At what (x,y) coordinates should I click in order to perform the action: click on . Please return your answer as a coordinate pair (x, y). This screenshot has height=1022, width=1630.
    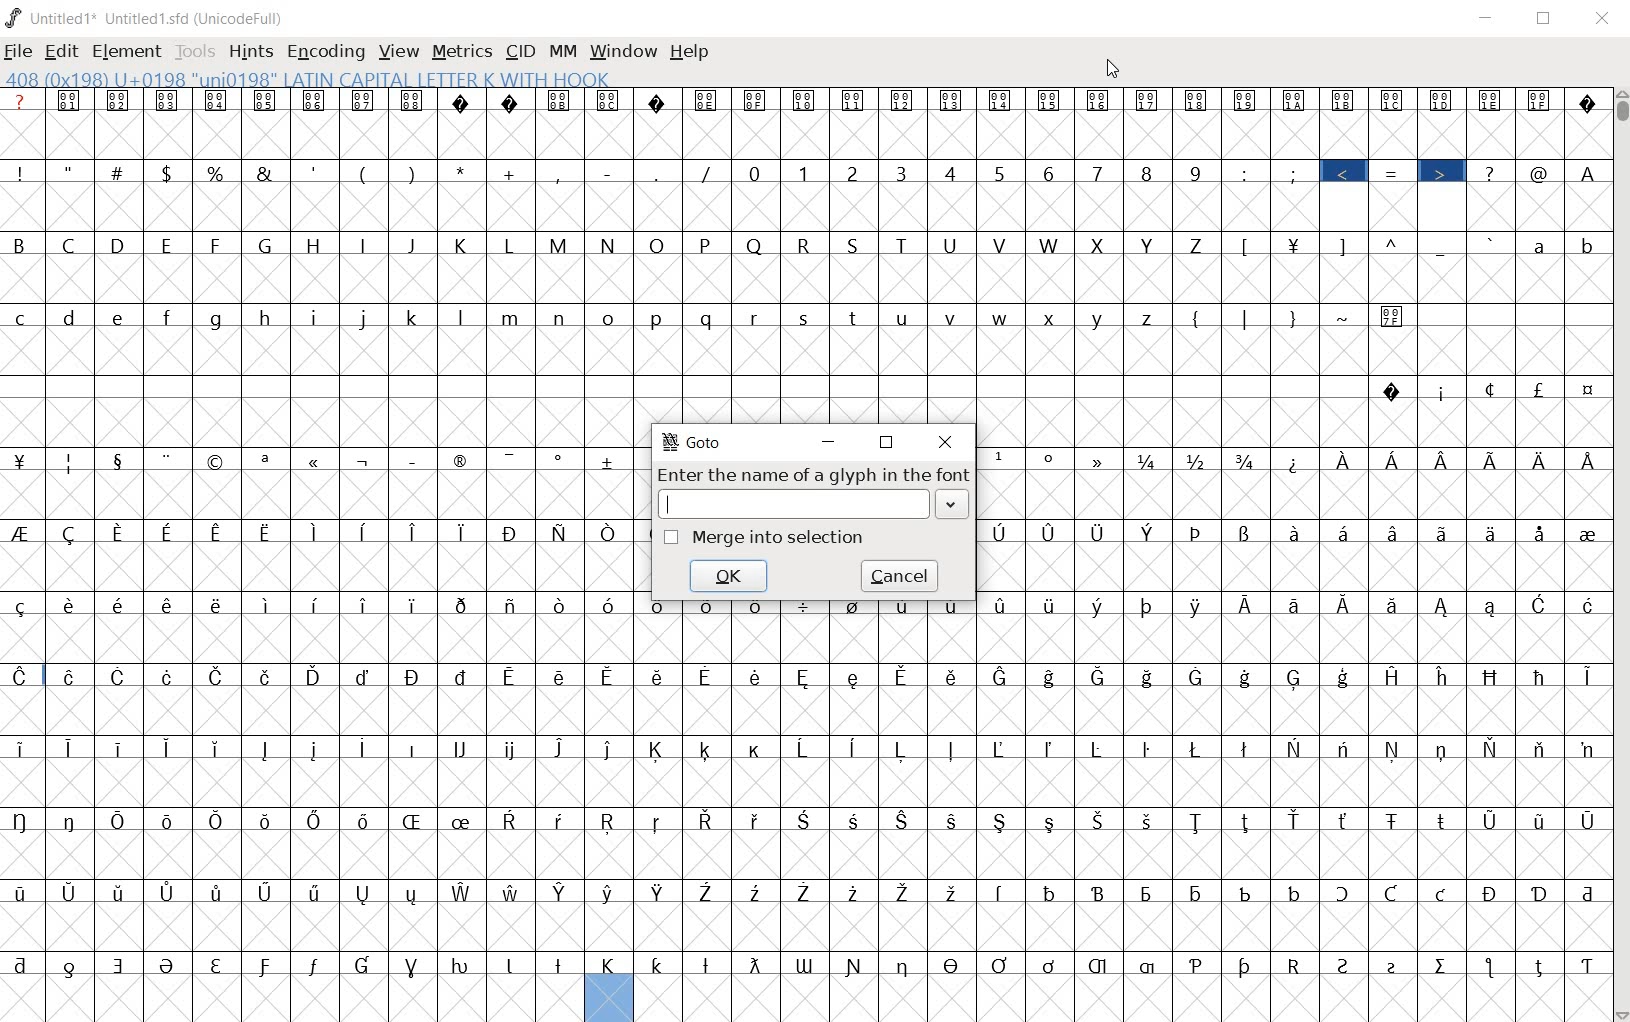
    Looking at the image, I should click on (321, 569).